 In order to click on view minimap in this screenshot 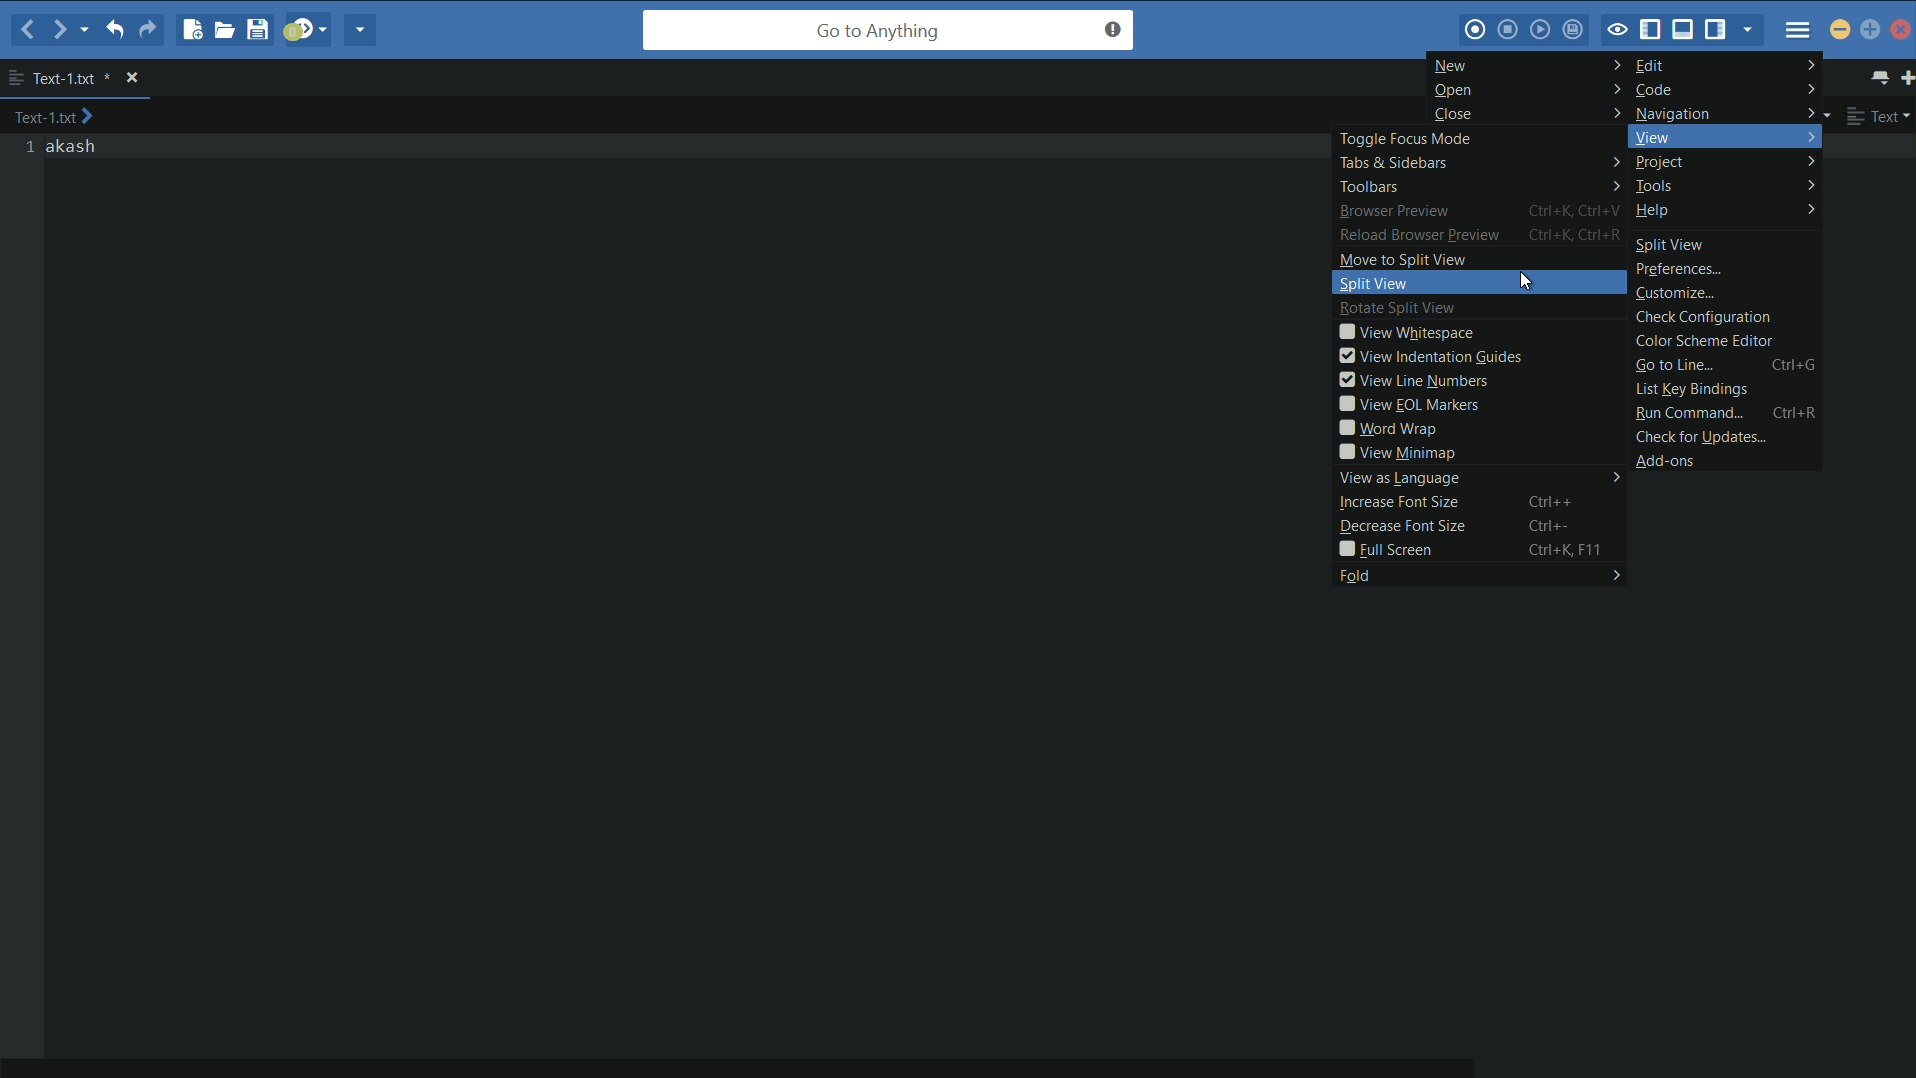, I will do `click(1479, 452)`.